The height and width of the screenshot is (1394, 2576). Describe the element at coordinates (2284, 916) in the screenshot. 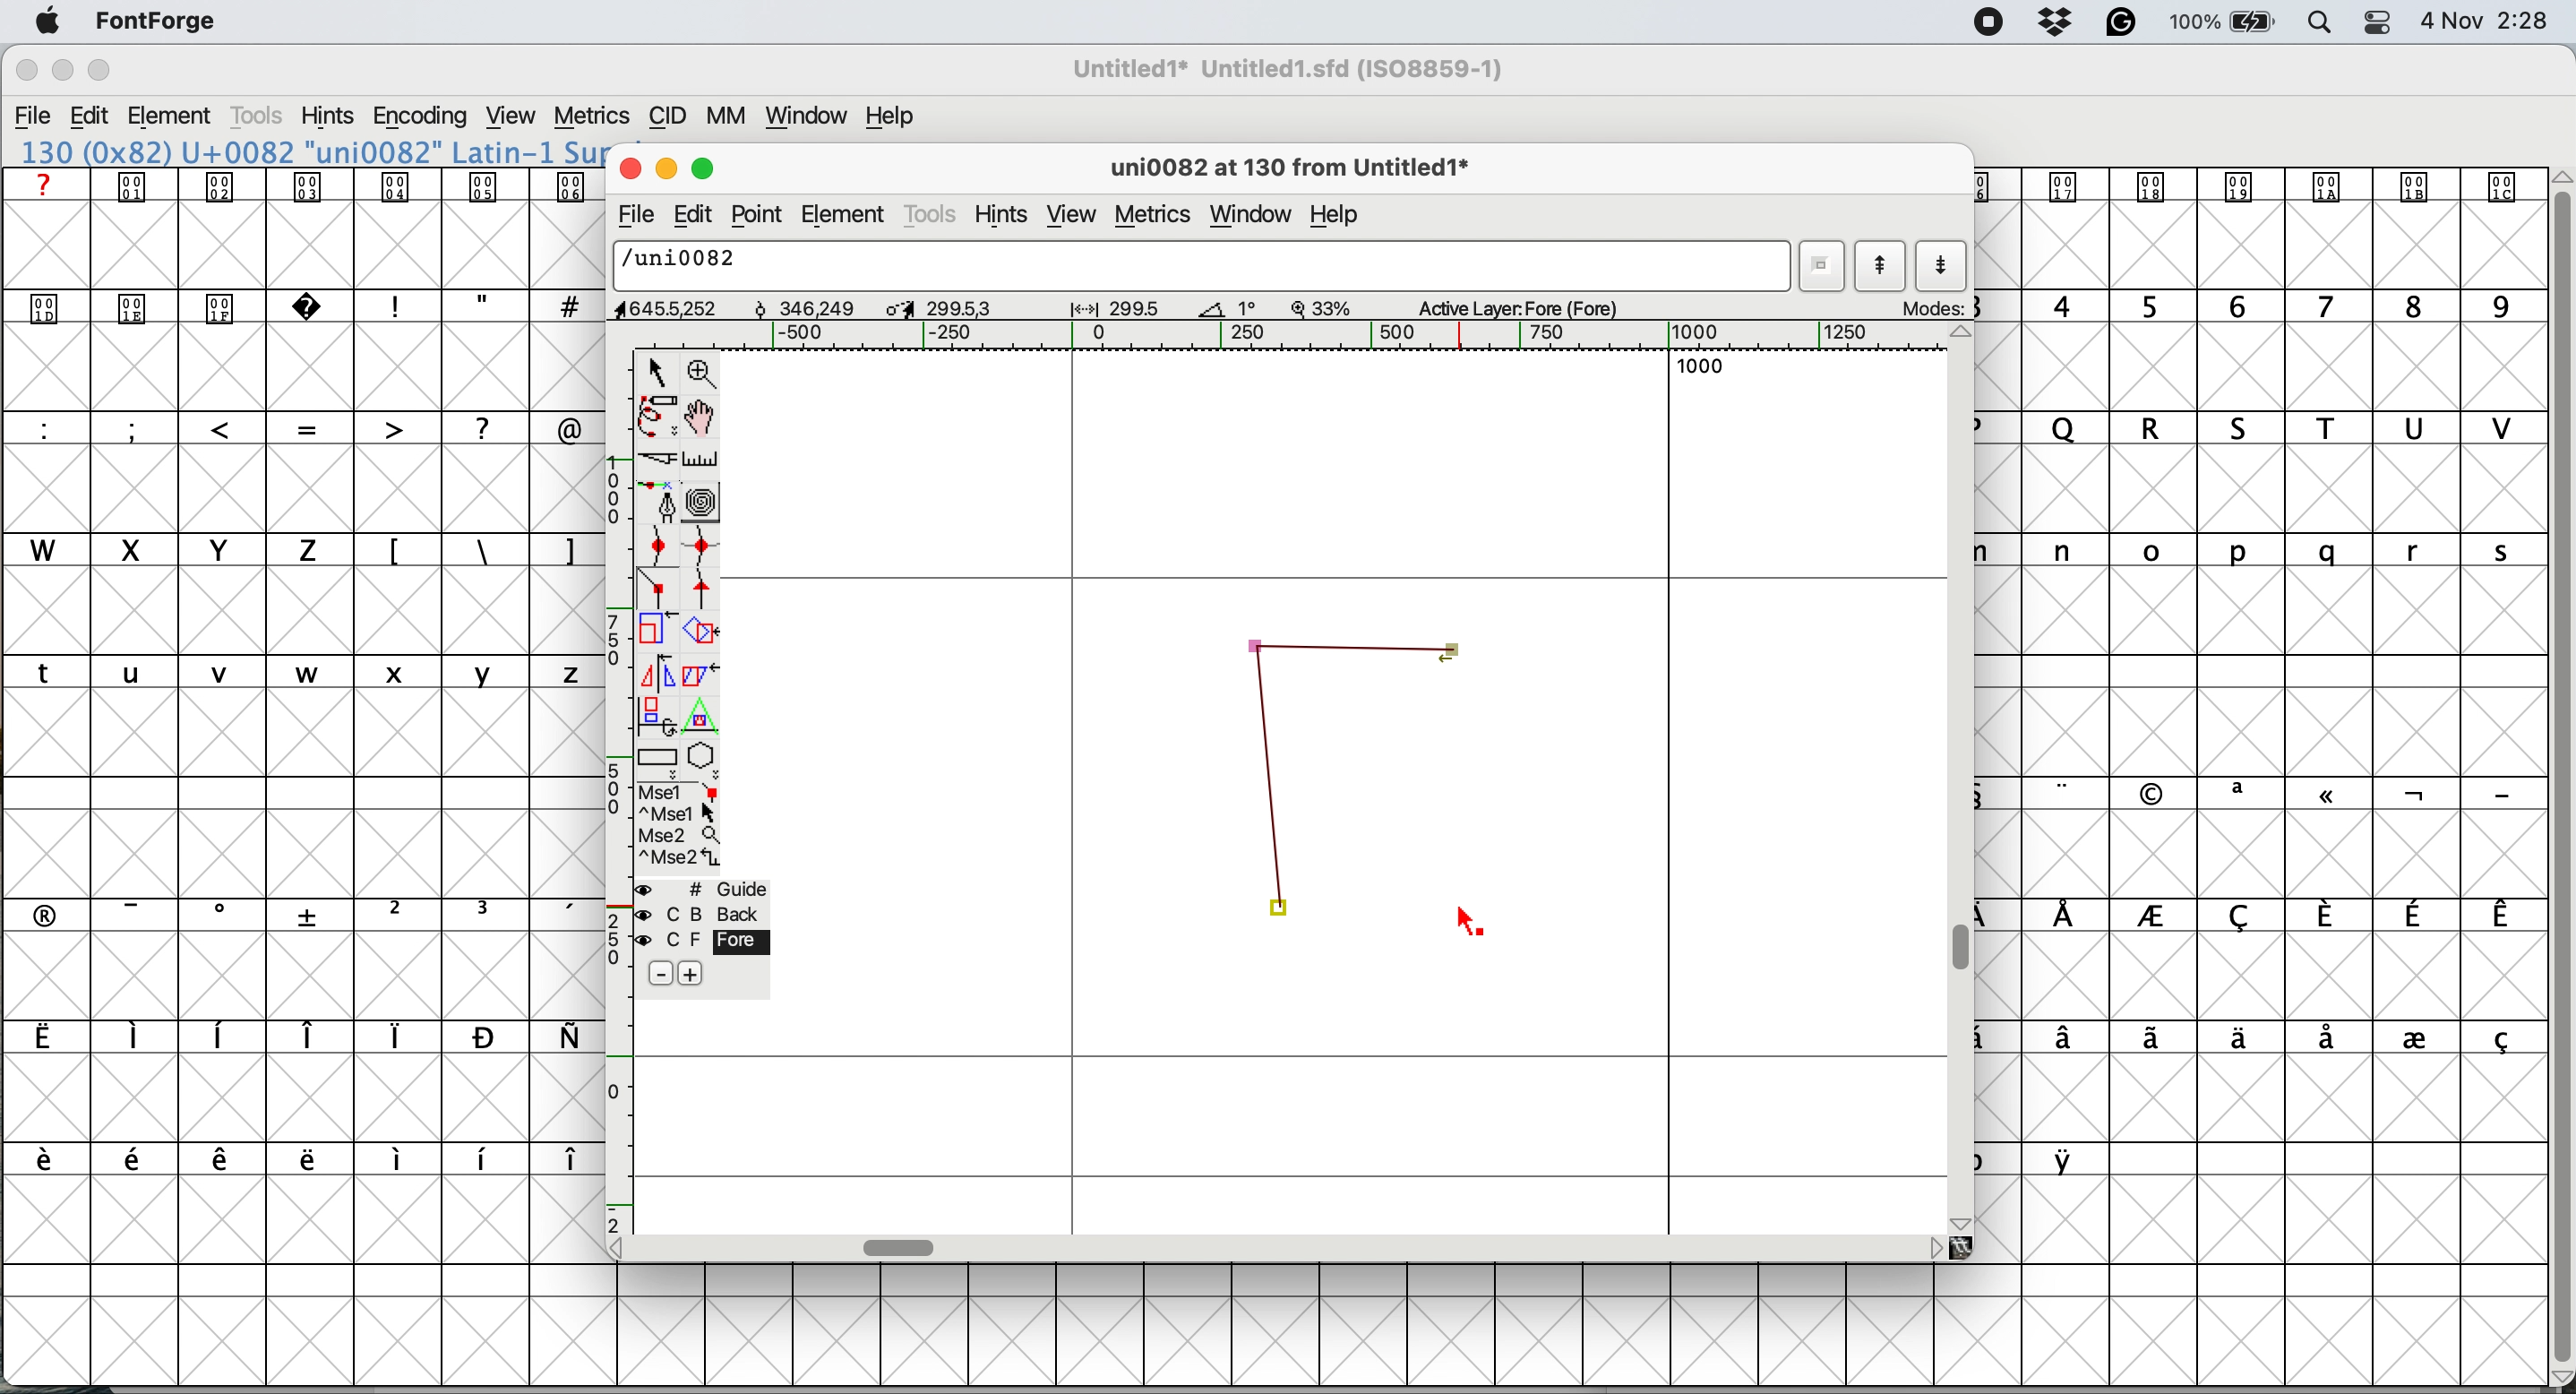

I see `symbols` at that location.